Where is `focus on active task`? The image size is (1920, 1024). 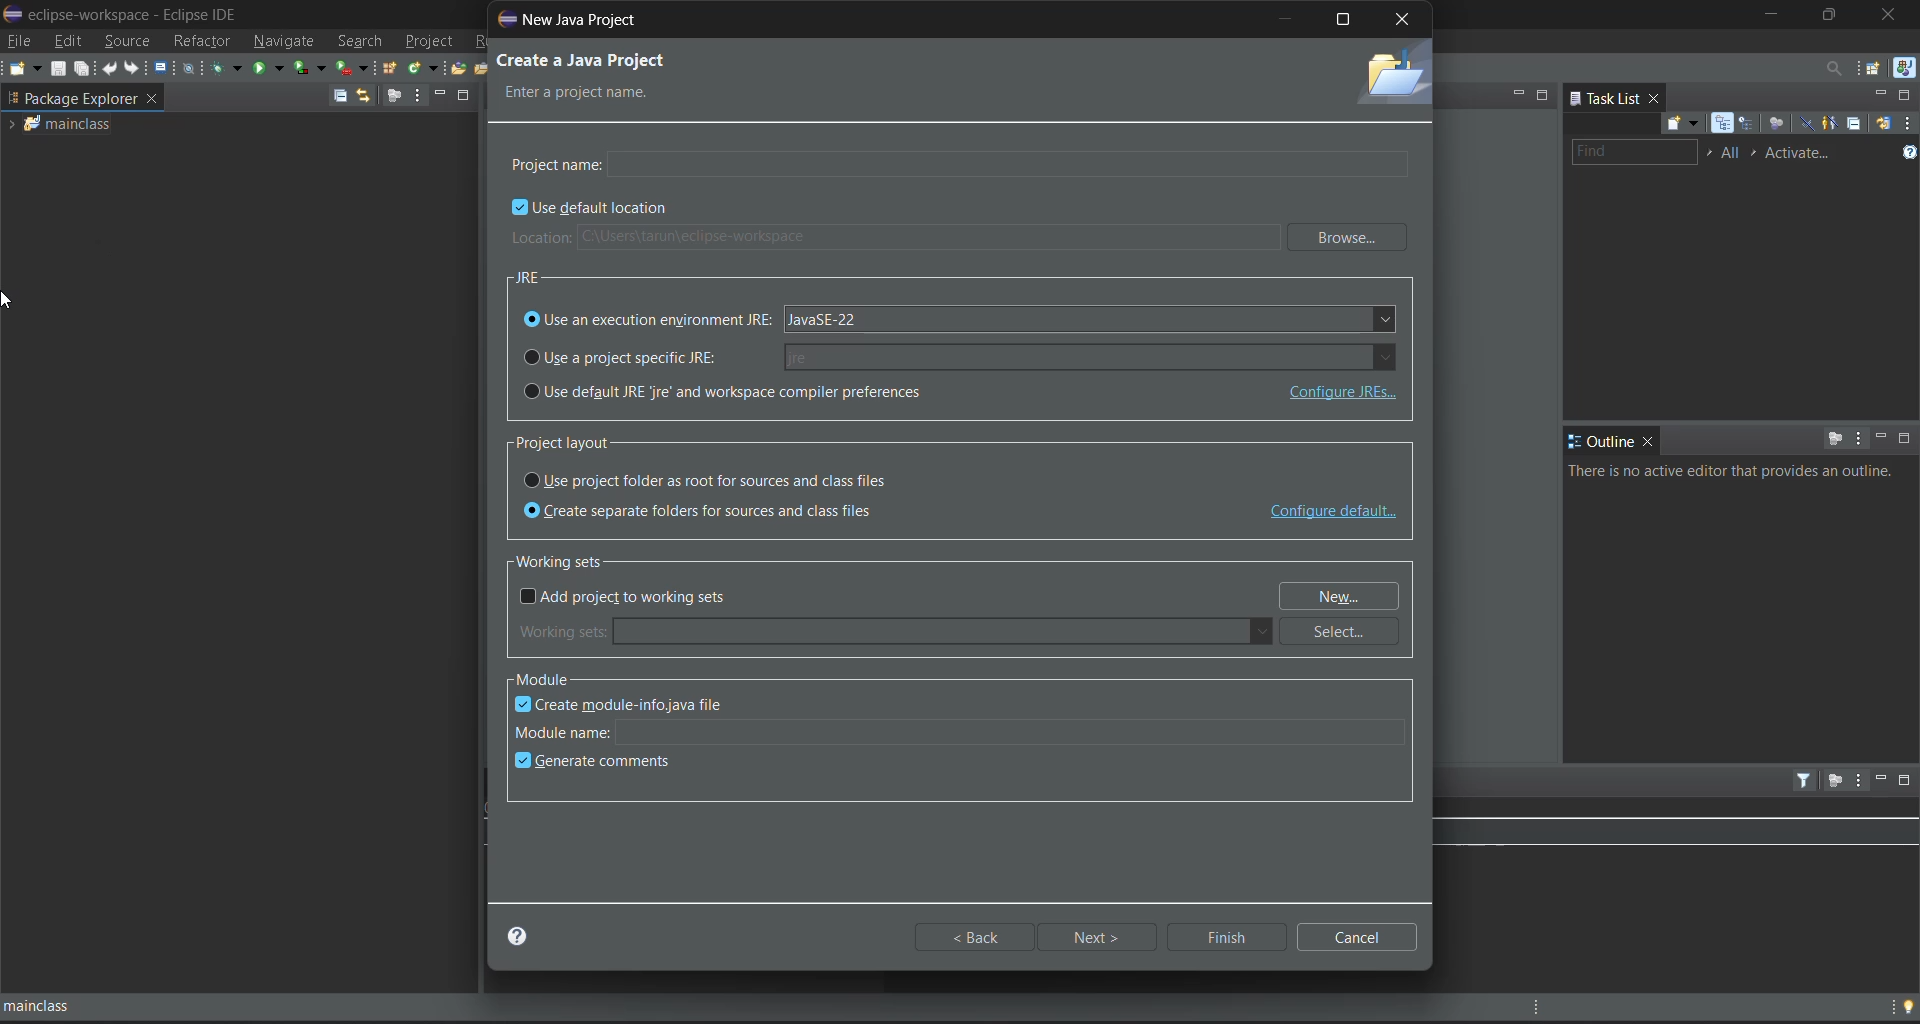
focus on active task is located at coordinates (1835, 438).